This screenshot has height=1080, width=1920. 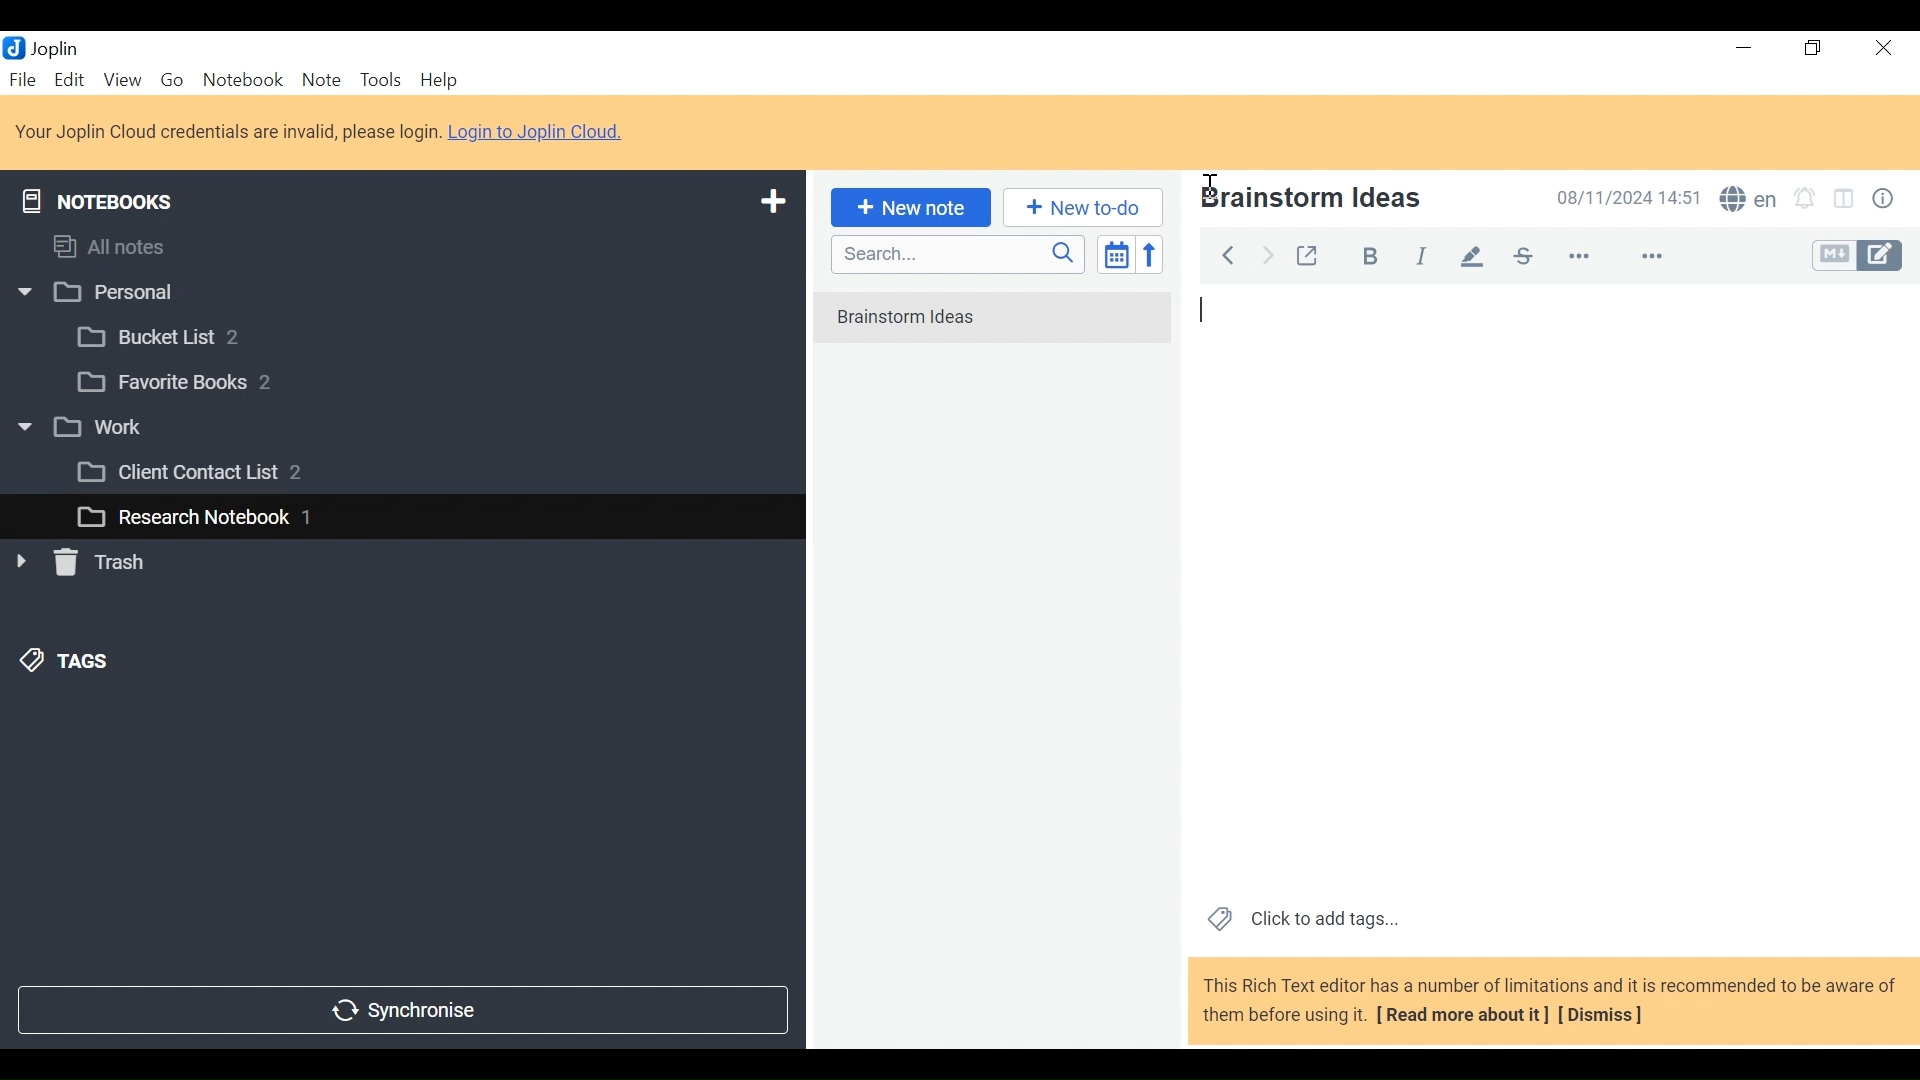 What do you see at coordinates (1742, 48) in the screenshot?
I see `Minimize` at bounding box center [1742, 48].